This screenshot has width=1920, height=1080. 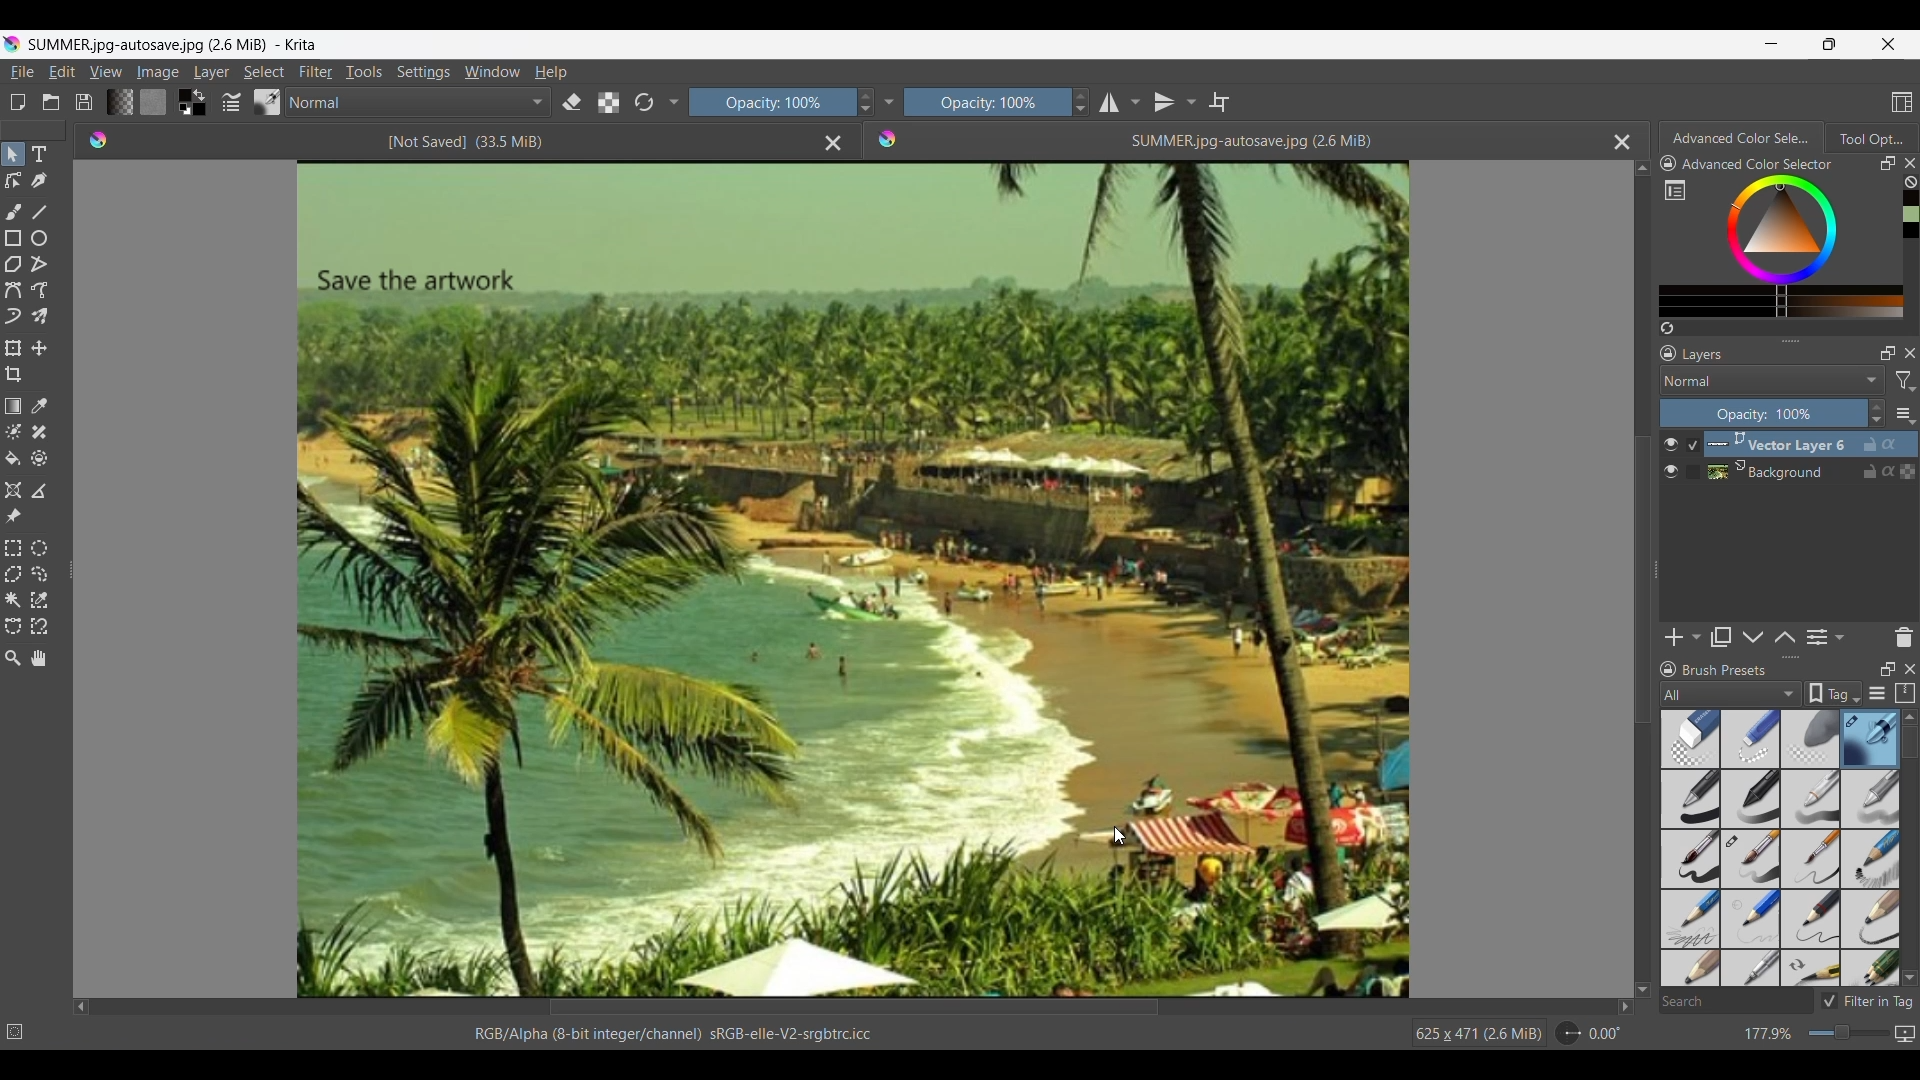 What do you see at coordinates (13, 238) in the screenshot?
I see `Rectangle tool` at bounding box center [13, 238].